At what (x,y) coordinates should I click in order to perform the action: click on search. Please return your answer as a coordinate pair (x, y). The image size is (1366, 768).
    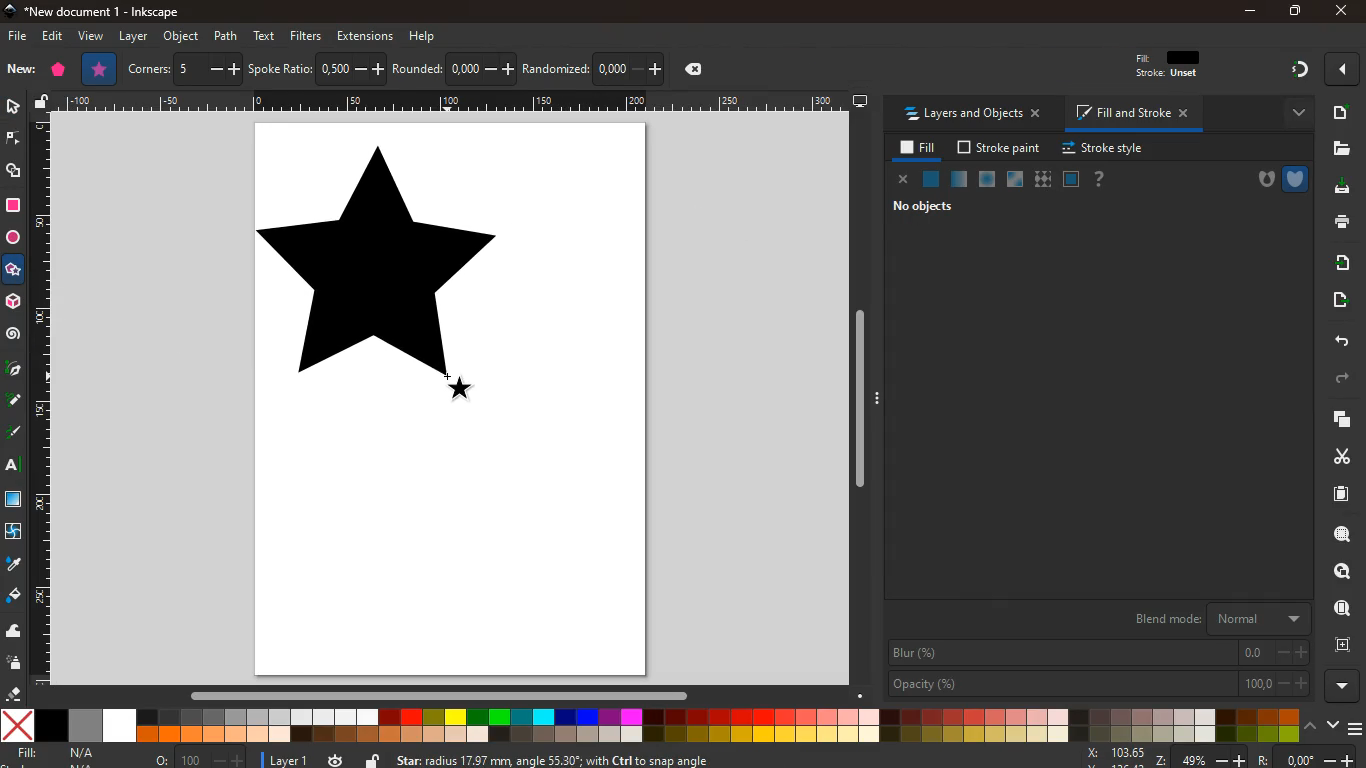
    Looking at the image, I should click on (1338, 572).